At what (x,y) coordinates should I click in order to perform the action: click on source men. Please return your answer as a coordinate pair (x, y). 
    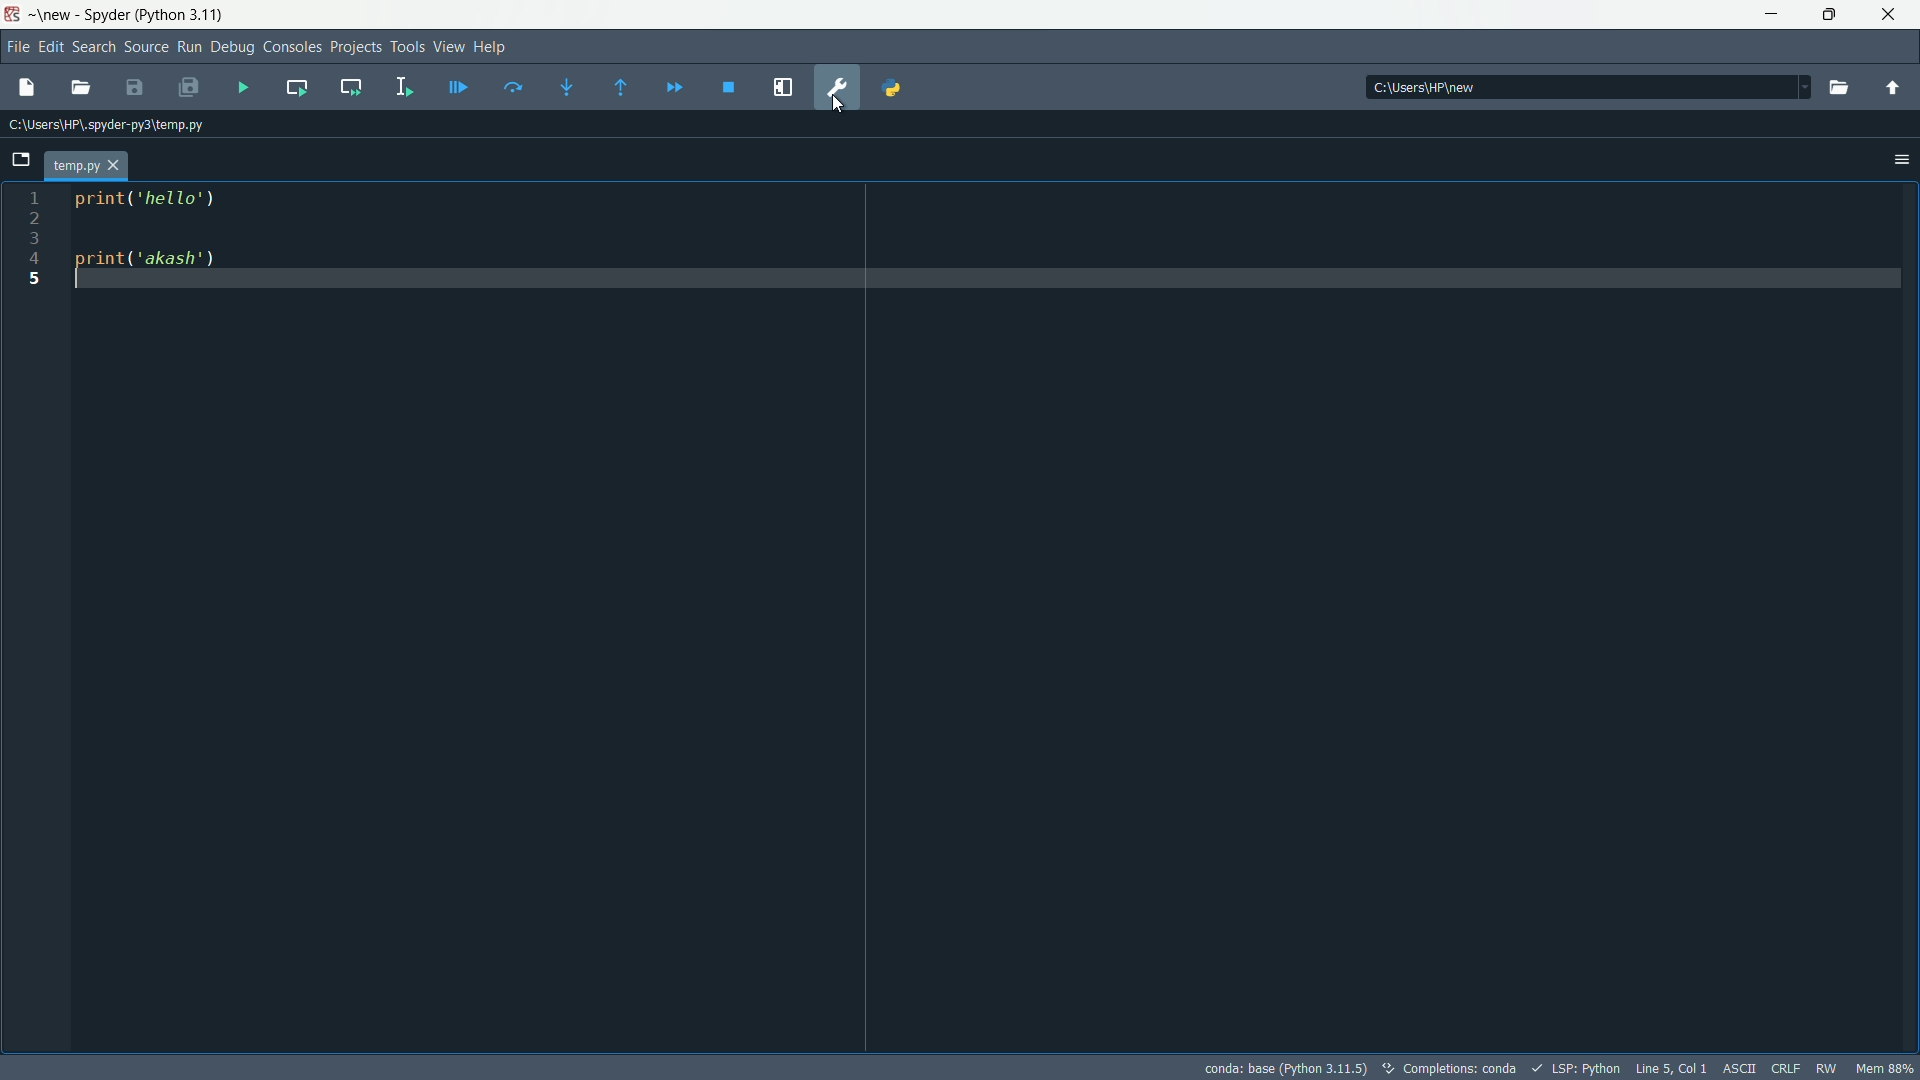
    Looking at the image, I should click on (144, 45).